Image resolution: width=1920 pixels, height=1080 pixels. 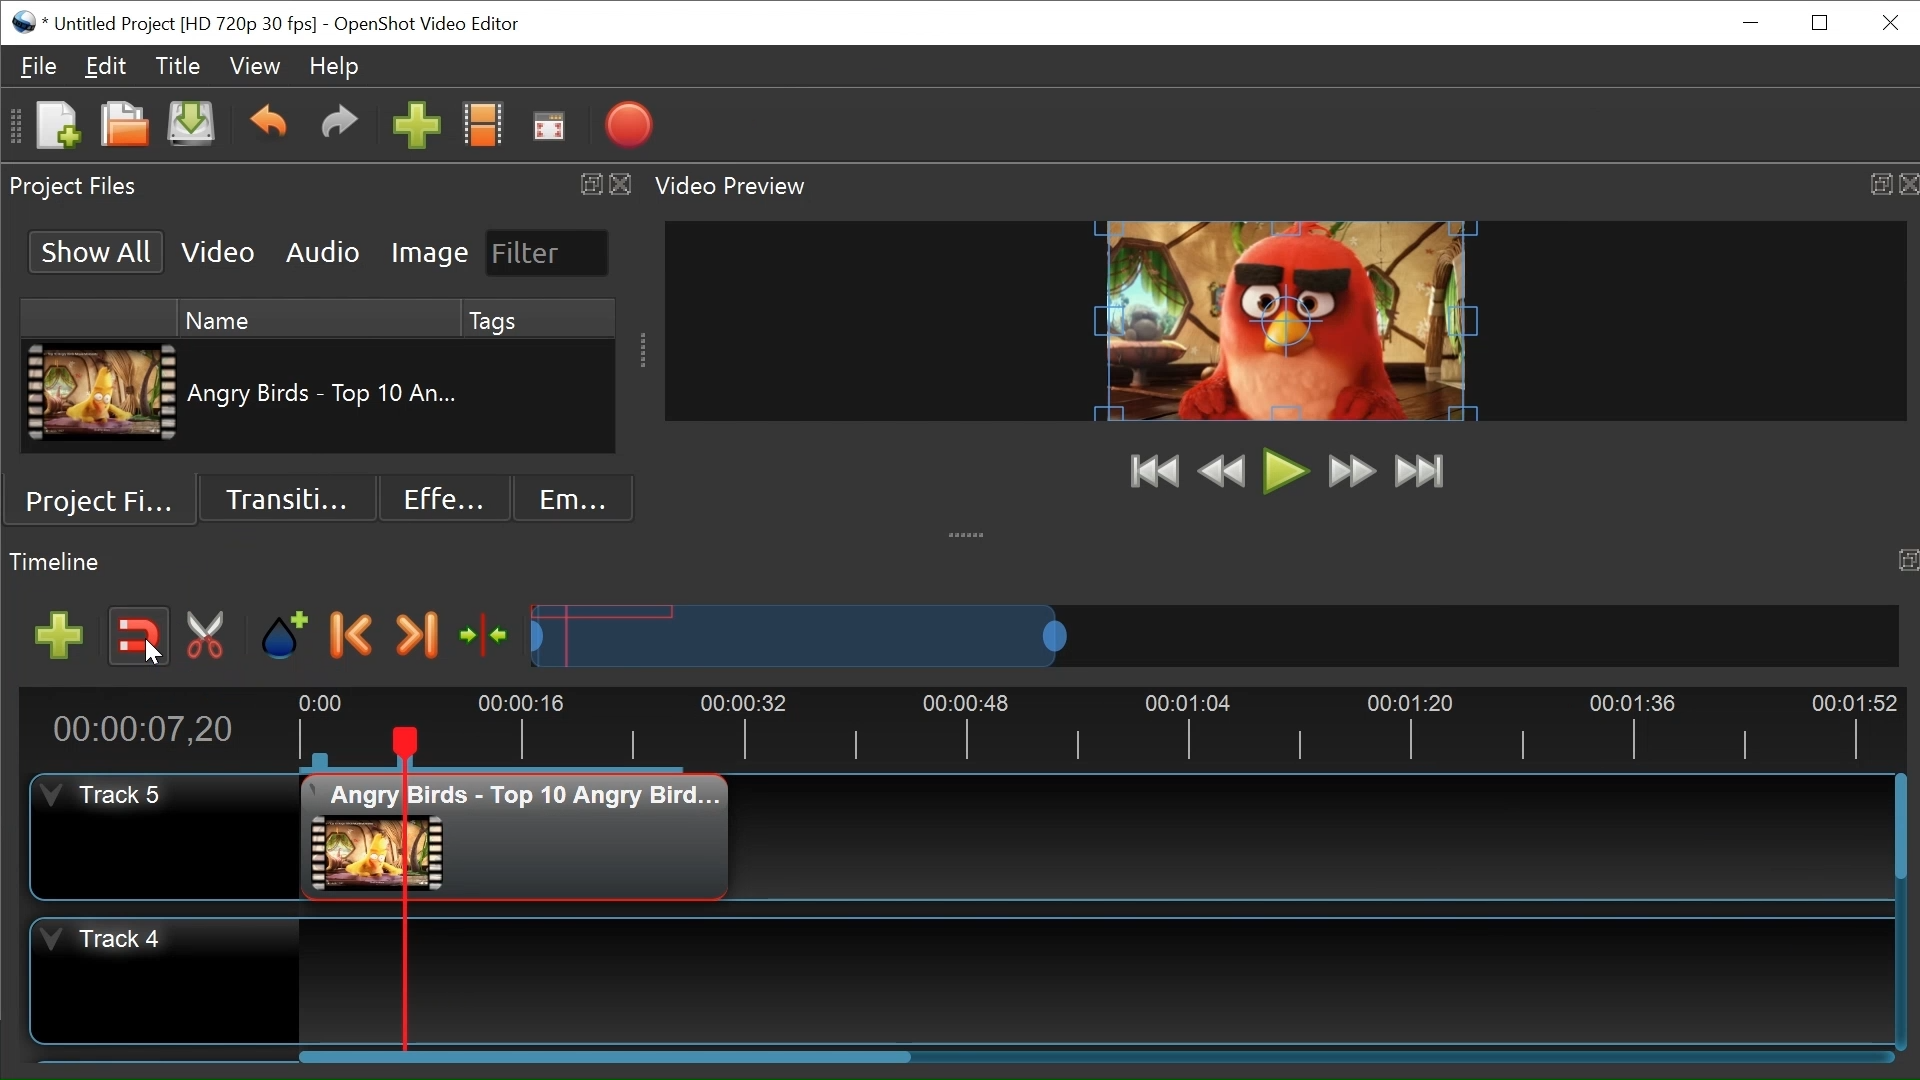 I want to click on File, so click(x=33, y=65).